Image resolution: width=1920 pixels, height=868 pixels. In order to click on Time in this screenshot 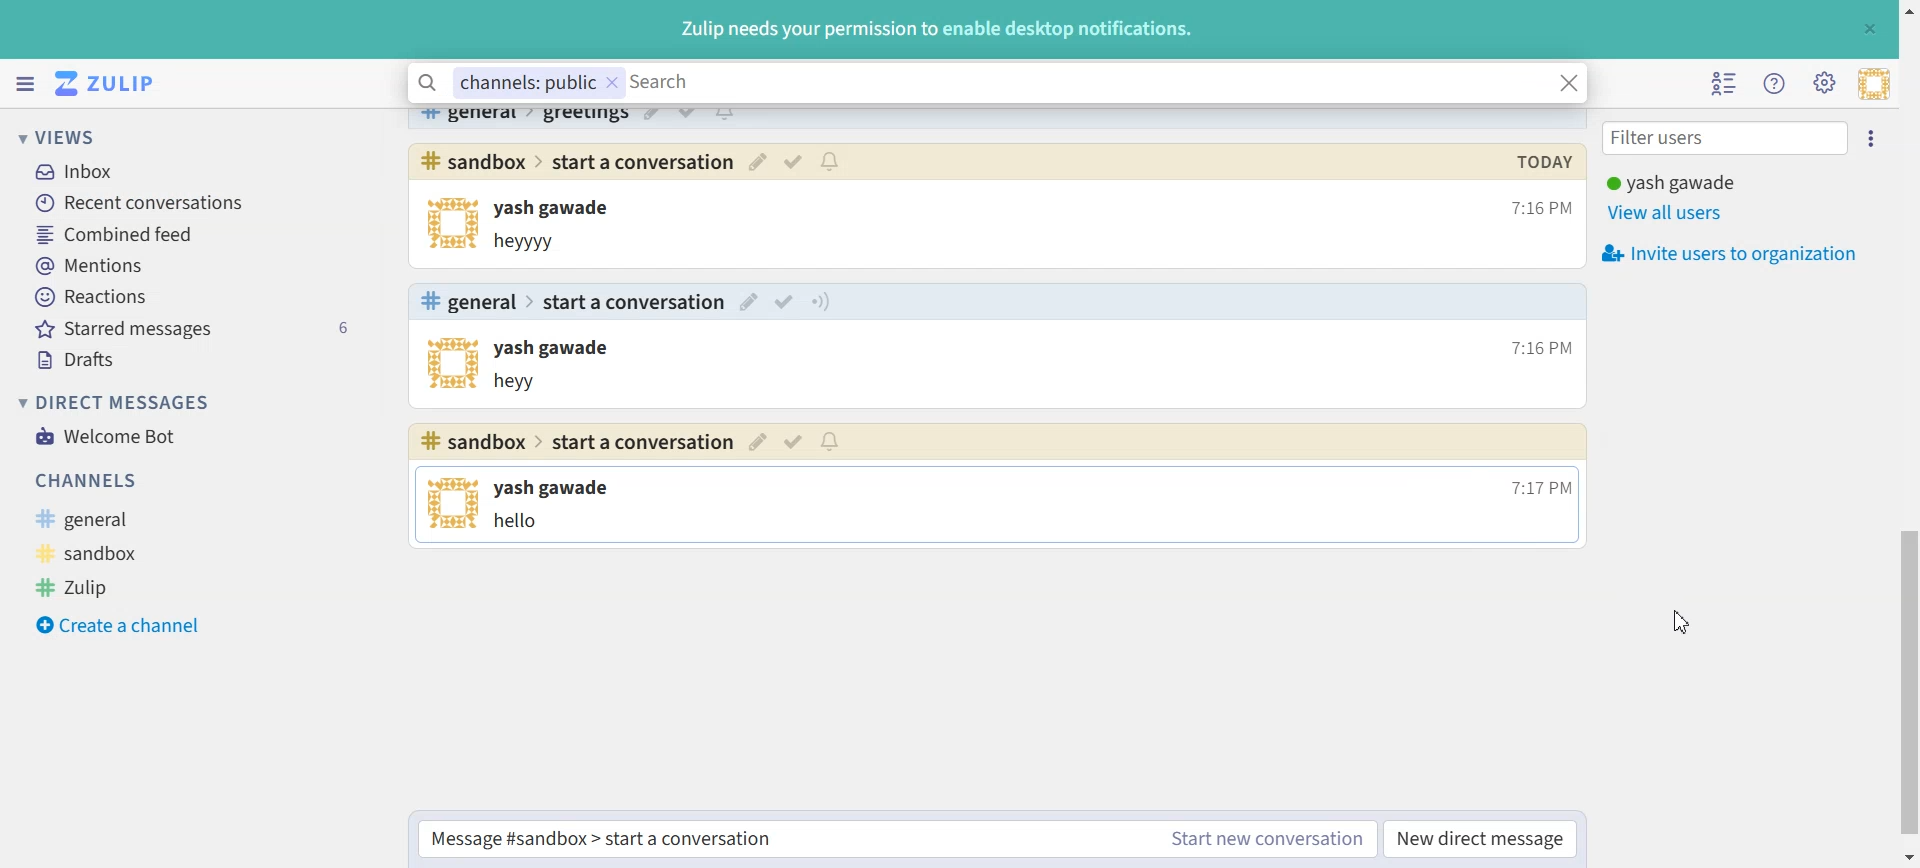, I will do `click(1534, 347)`.